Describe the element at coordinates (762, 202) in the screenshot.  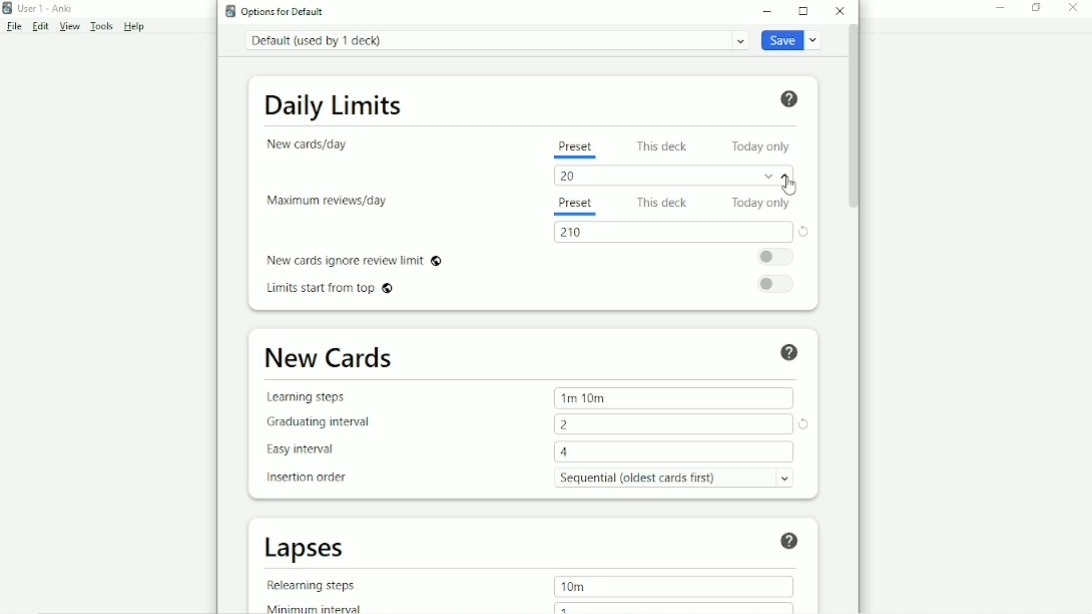
I see `Today only` at that location.